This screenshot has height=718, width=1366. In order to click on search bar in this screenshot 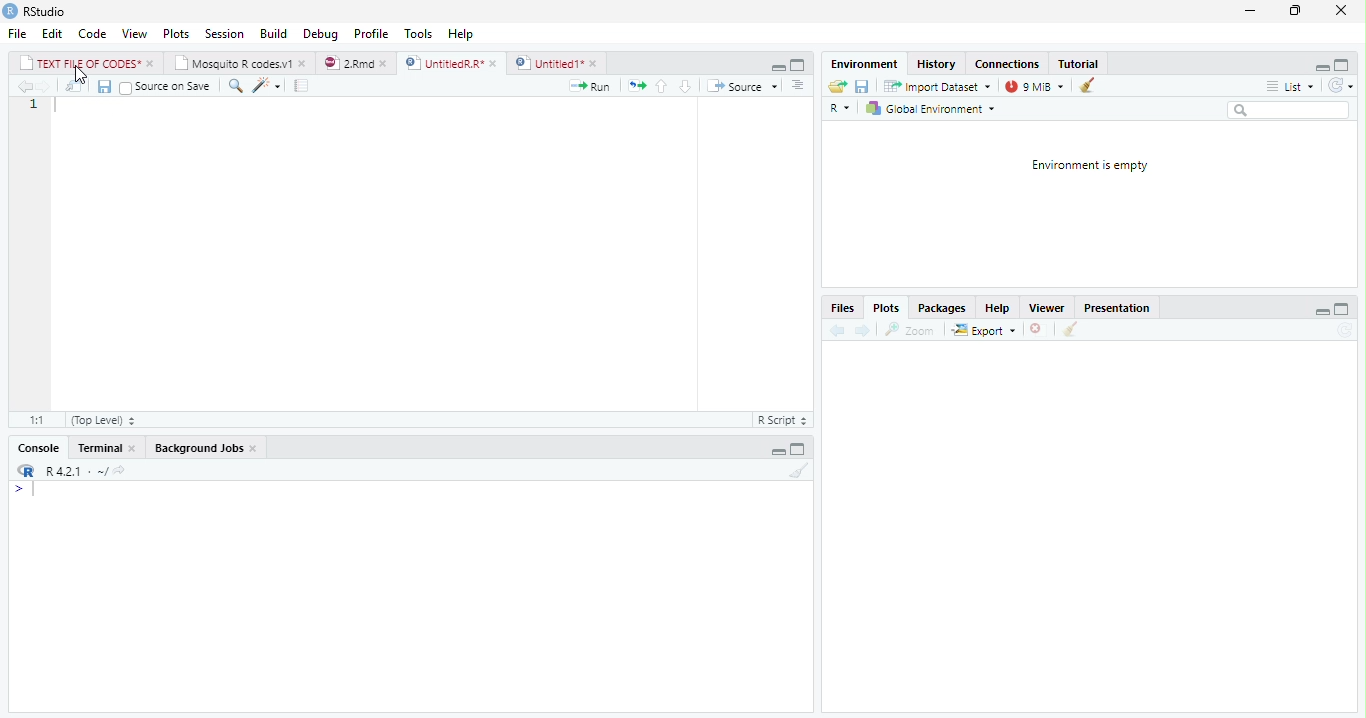, I will do `click(1295, 110)`.